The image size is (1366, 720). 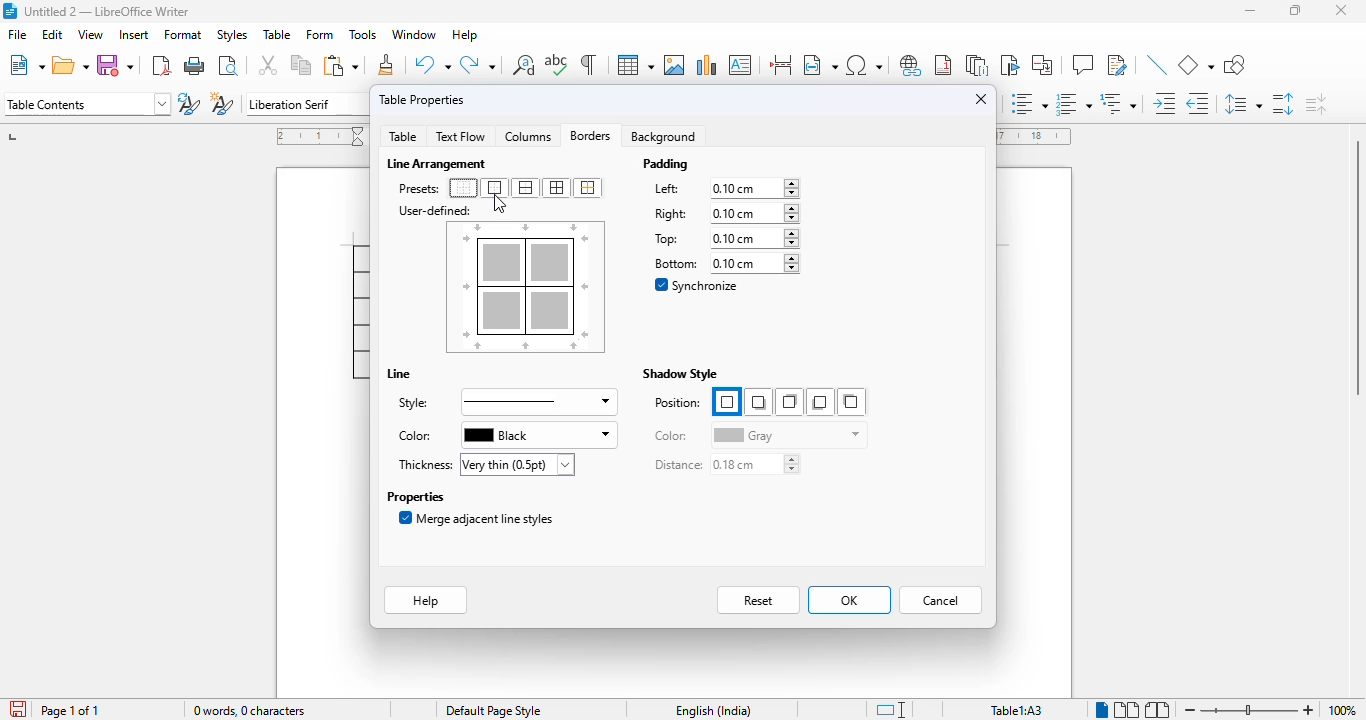 I want to click on color: black, so click(x=504, y=435).